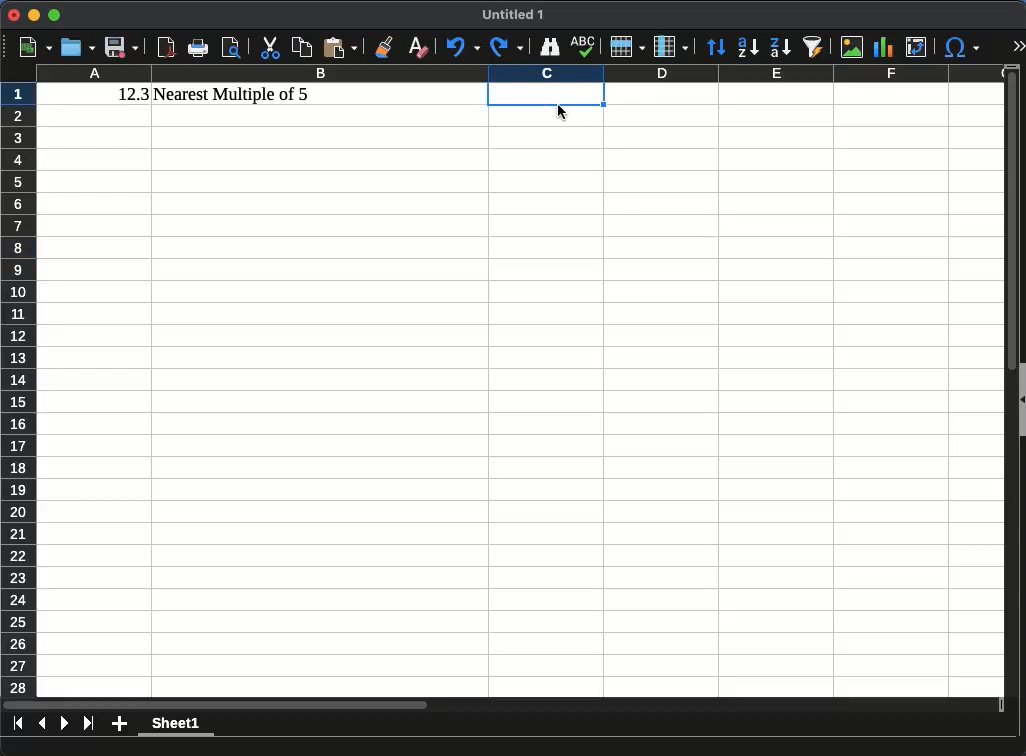  Describe the element at coordinates (121, 47) in the screenshot. I see `save` at that location.